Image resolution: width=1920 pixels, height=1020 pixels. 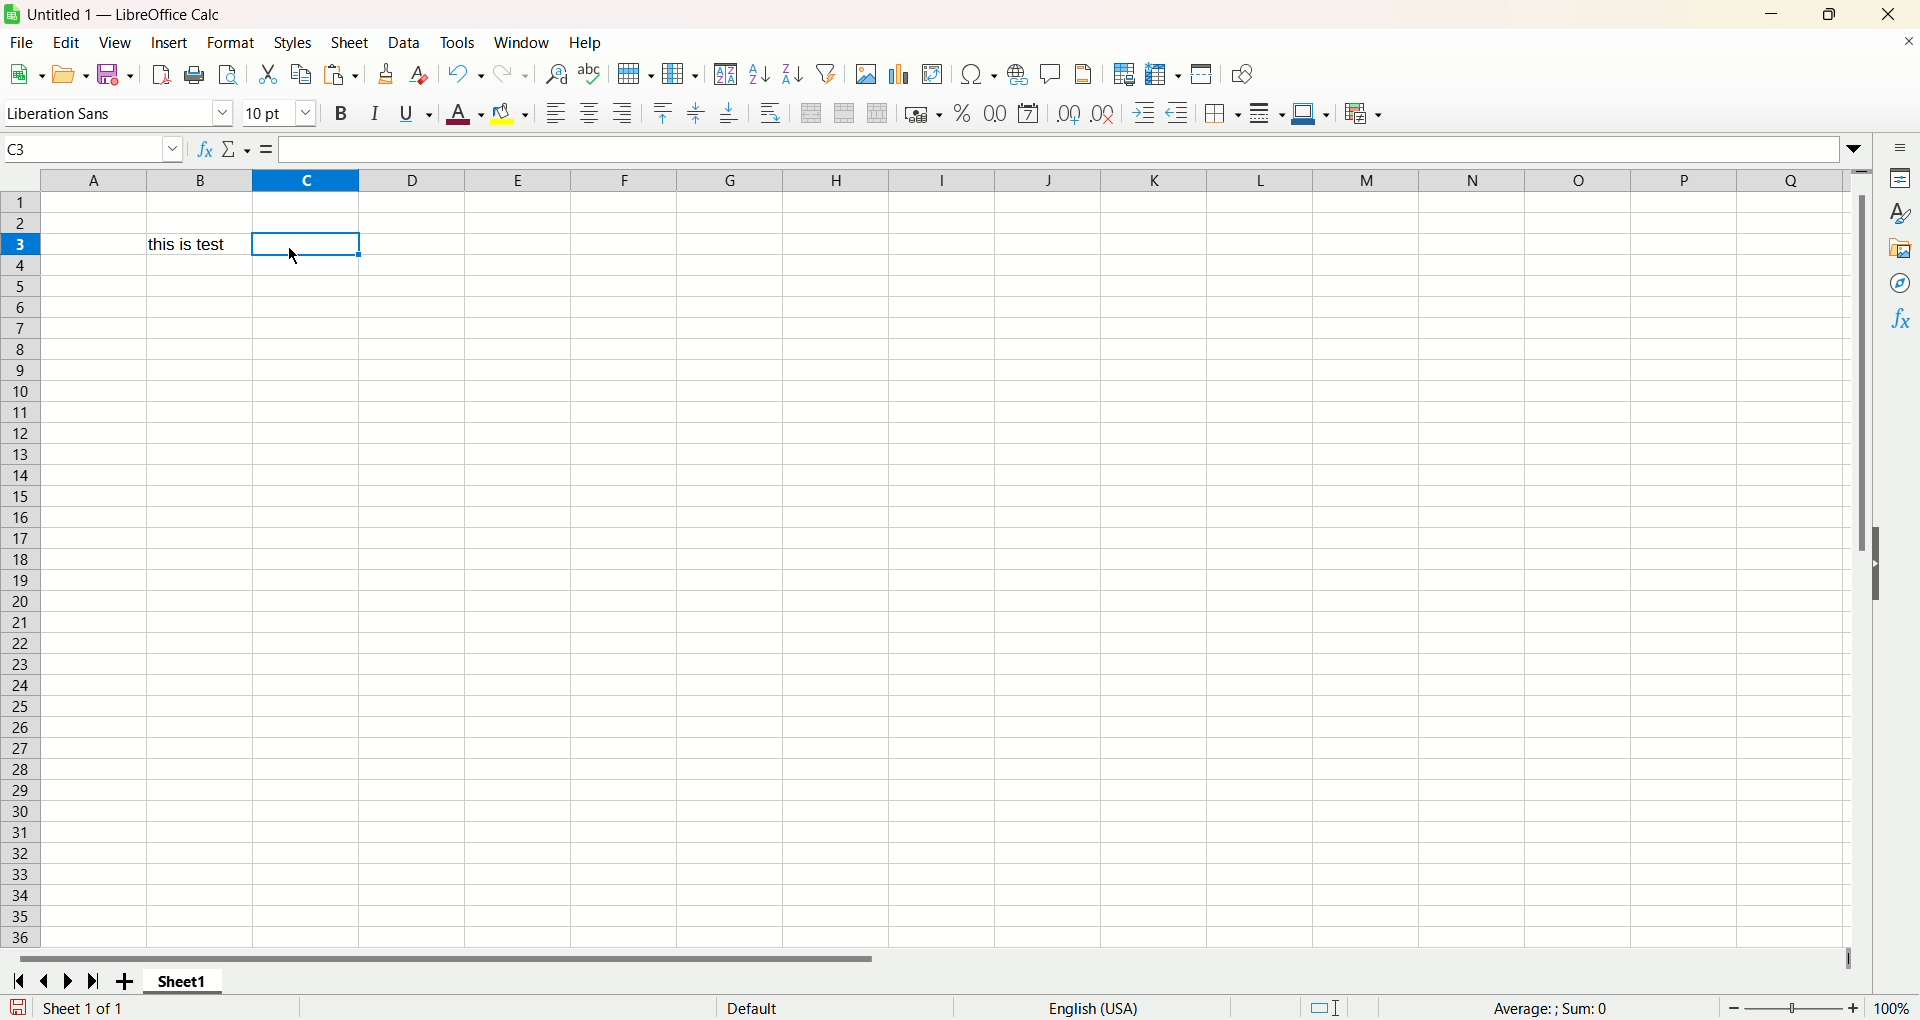 What do you see at coordinates (939, 181) in the screenshot?
I see `column name` at bounding box center [939, 181].